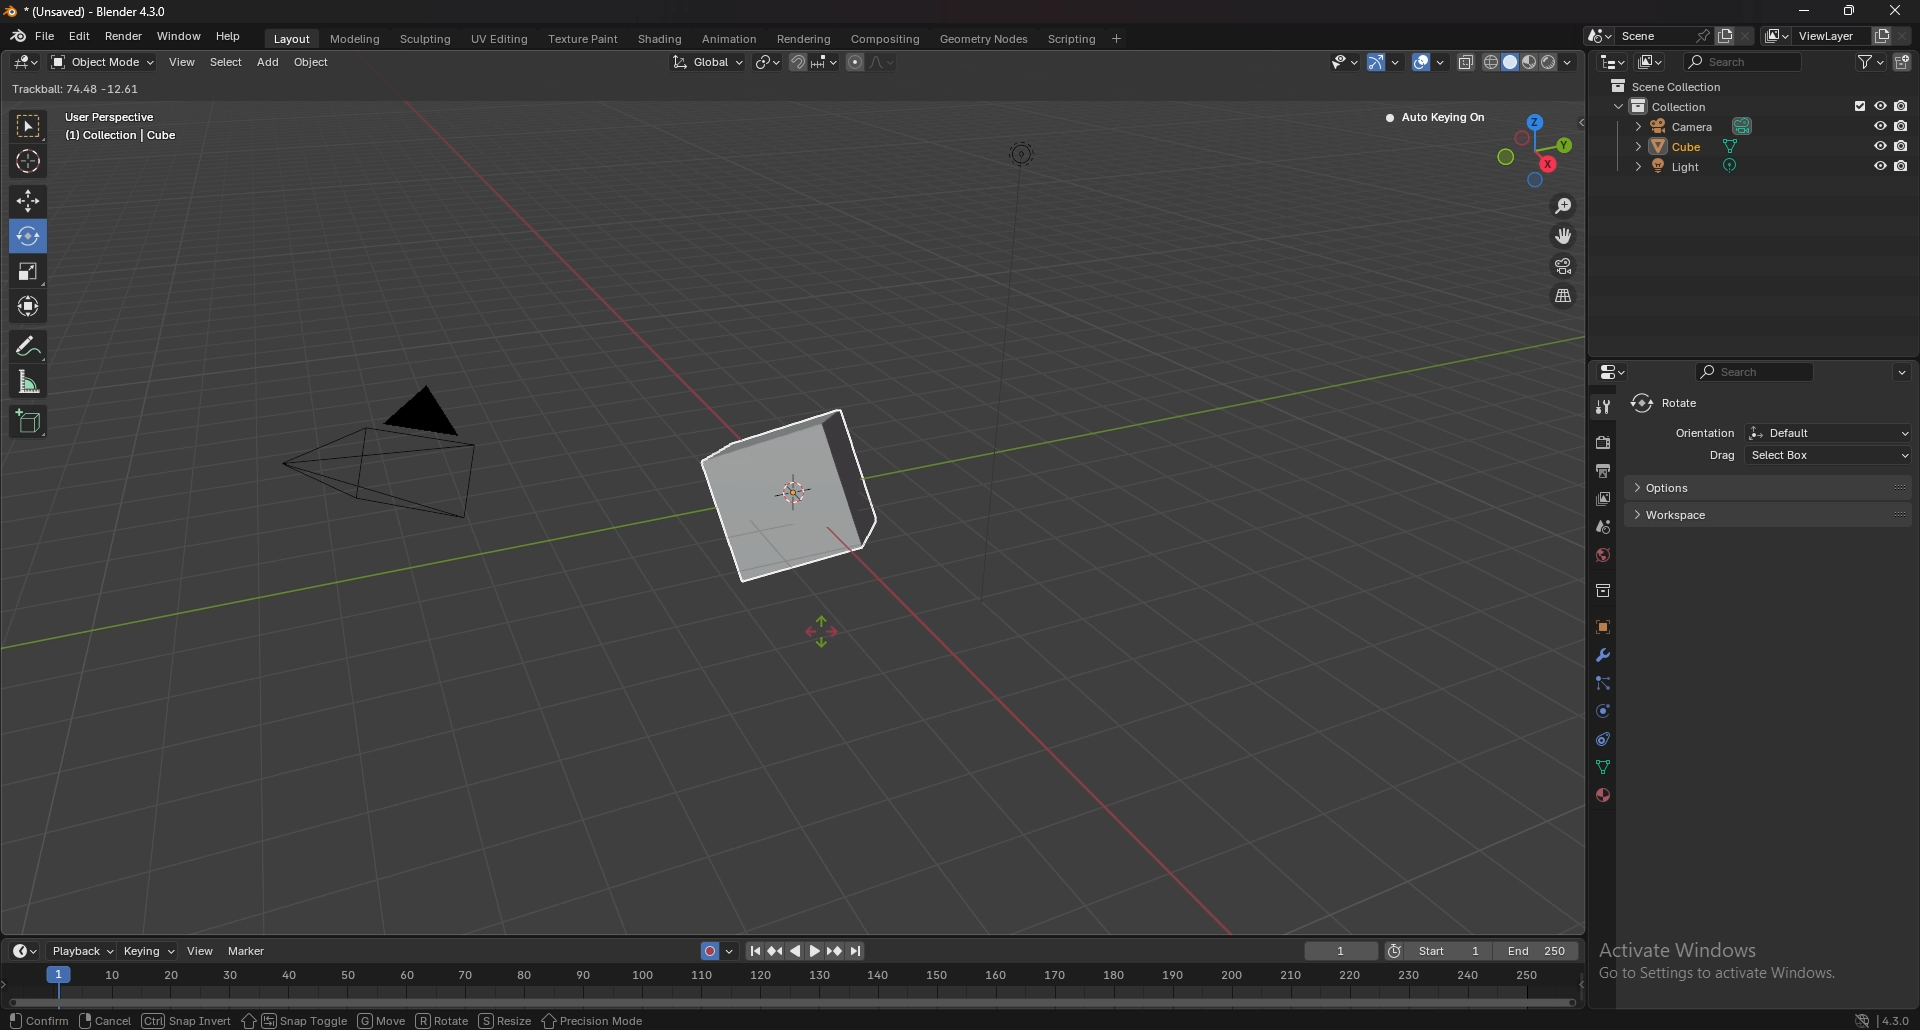  Describe the element at coordinates (1118, 38) in the screenshot. I see `add workspace` at that location.